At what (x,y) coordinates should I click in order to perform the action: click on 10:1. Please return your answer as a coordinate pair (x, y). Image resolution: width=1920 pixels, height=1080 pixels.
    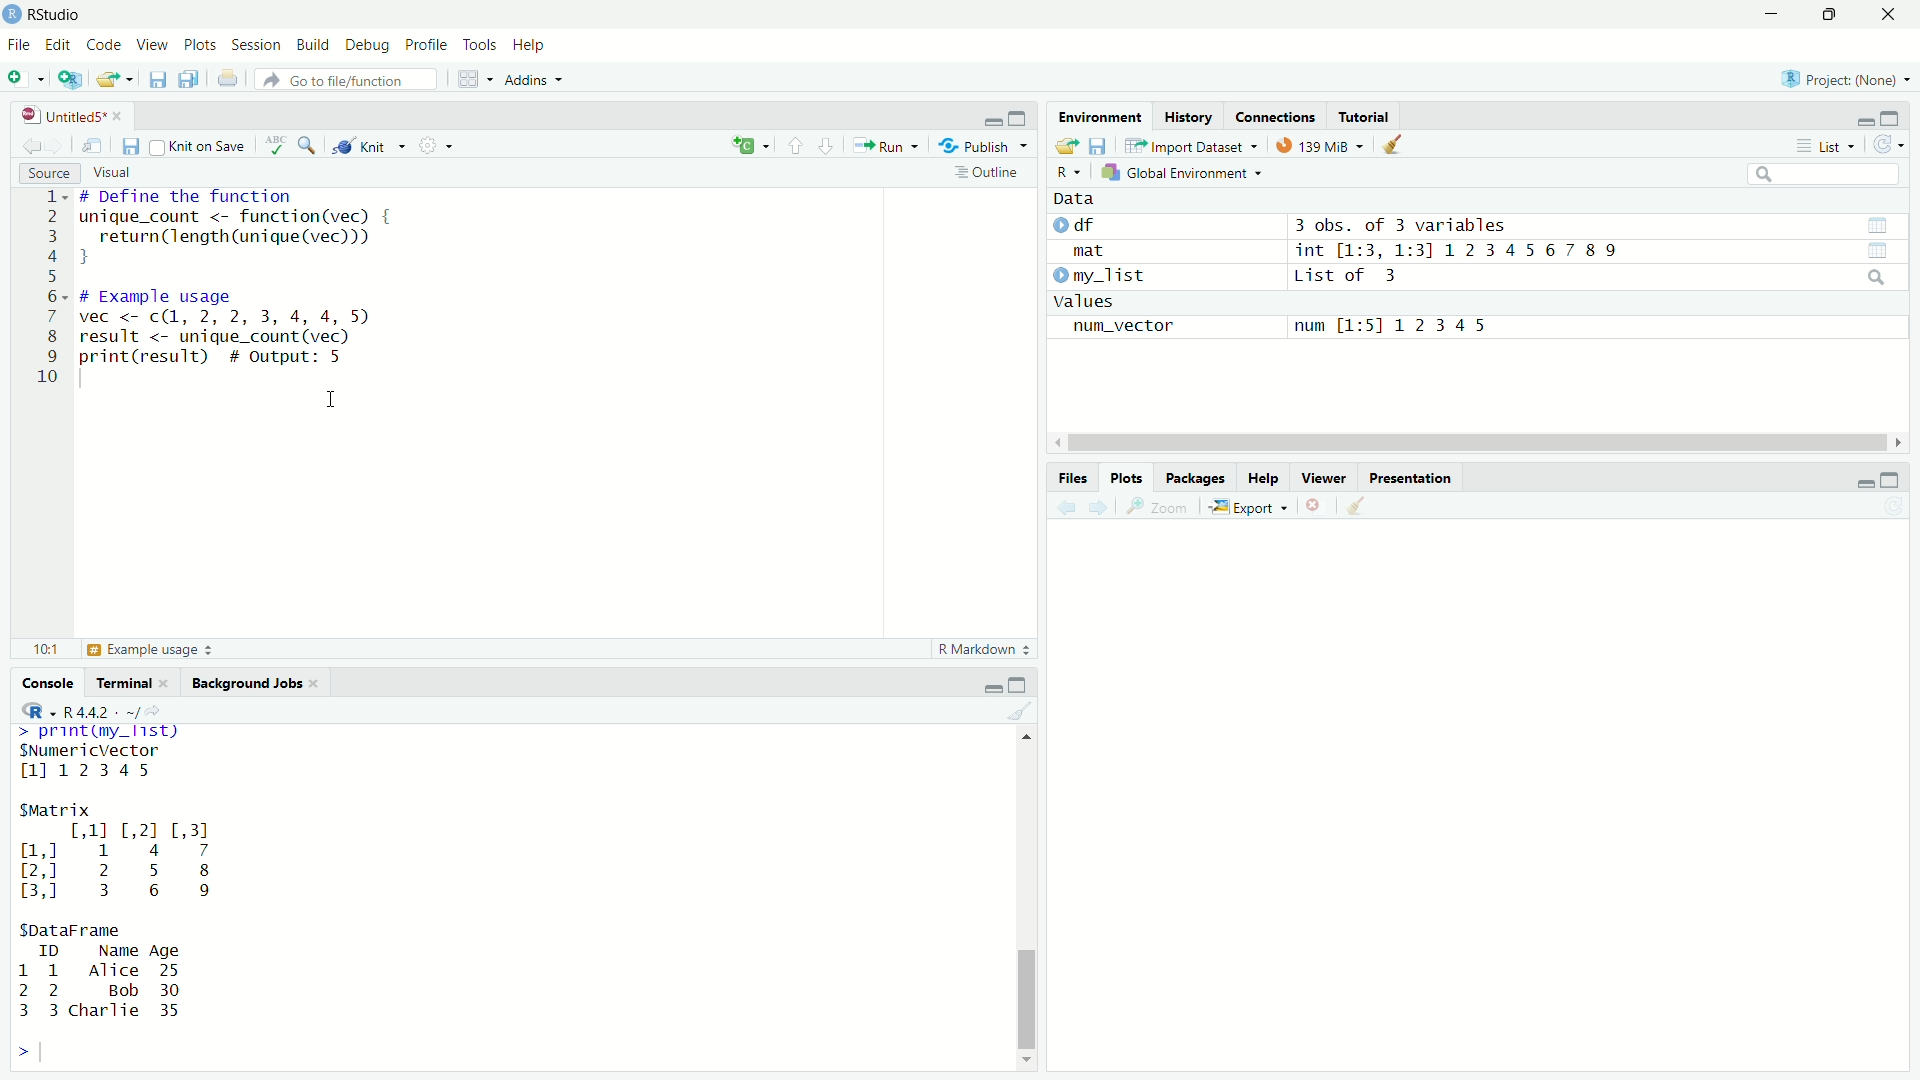
    Looking at the image, I should click on (44, 650).